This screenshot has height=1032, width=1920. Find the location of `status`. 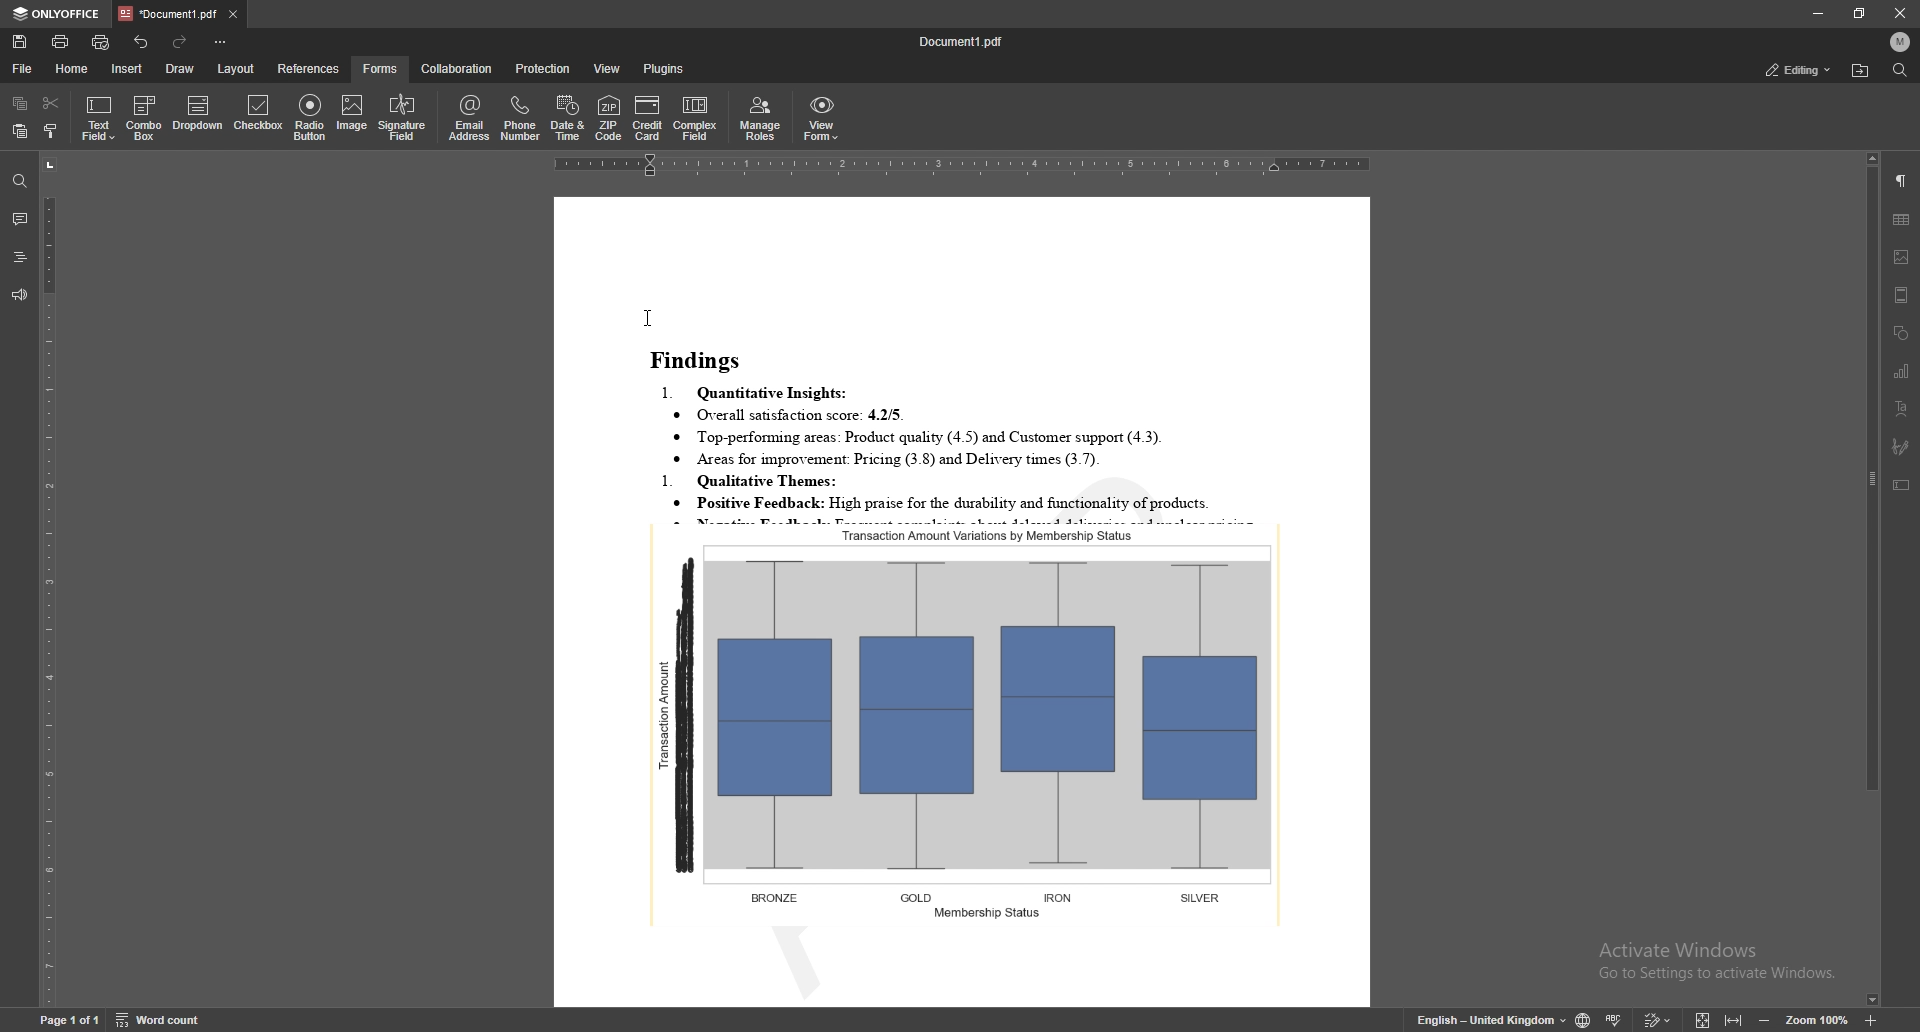

status is located at coordinates (1799, 70).